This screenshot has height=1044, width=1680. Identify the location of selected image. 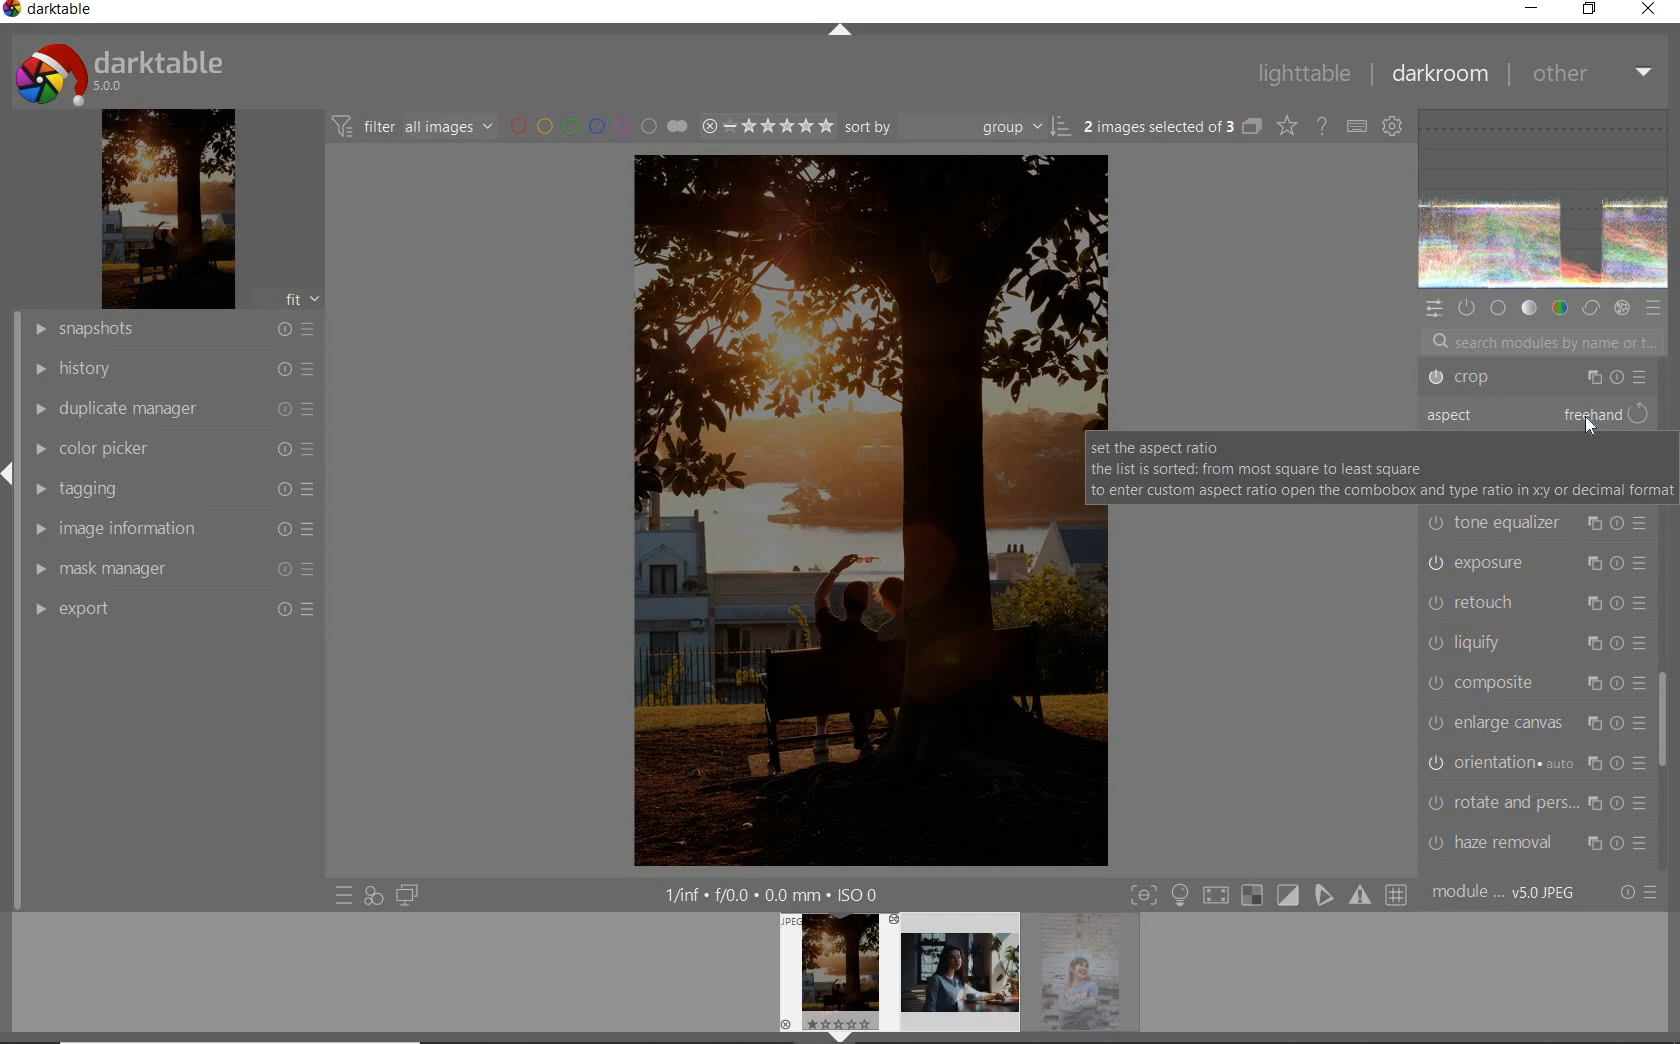
(841, 509).